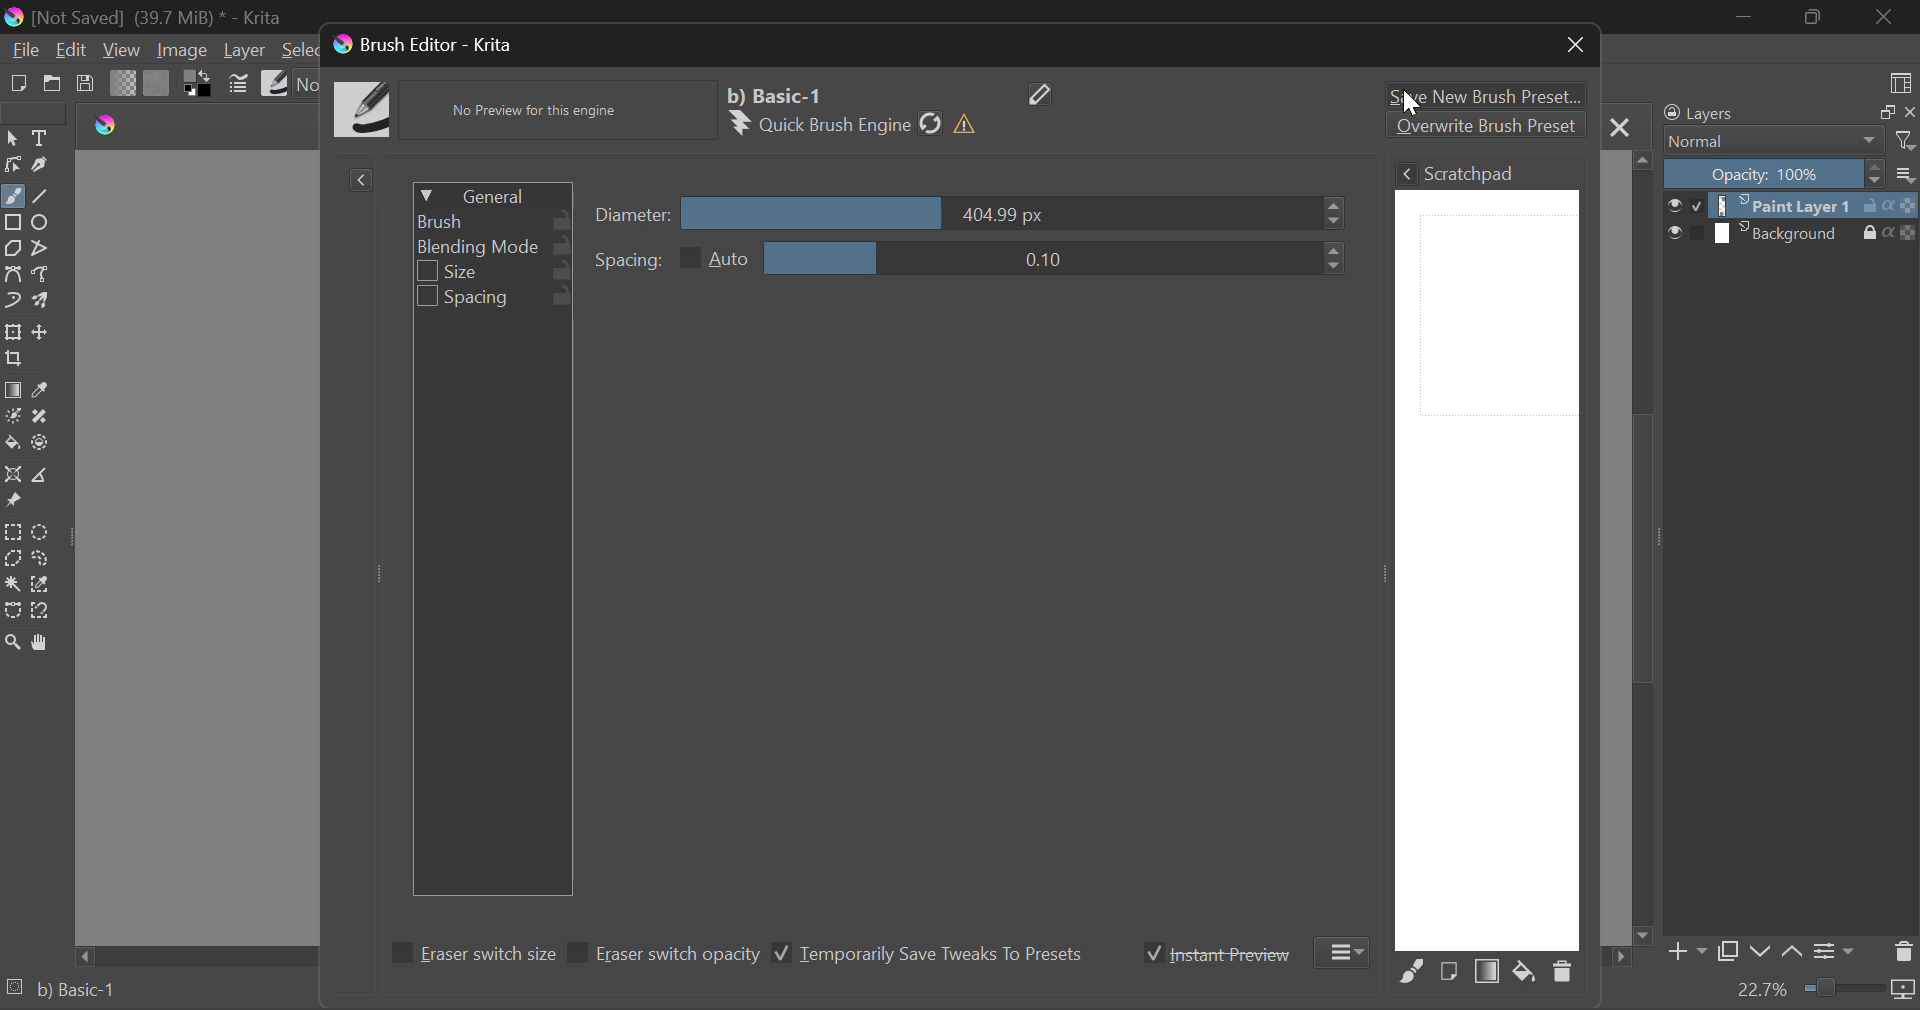  I want to click on Fill, so click(13, 443).